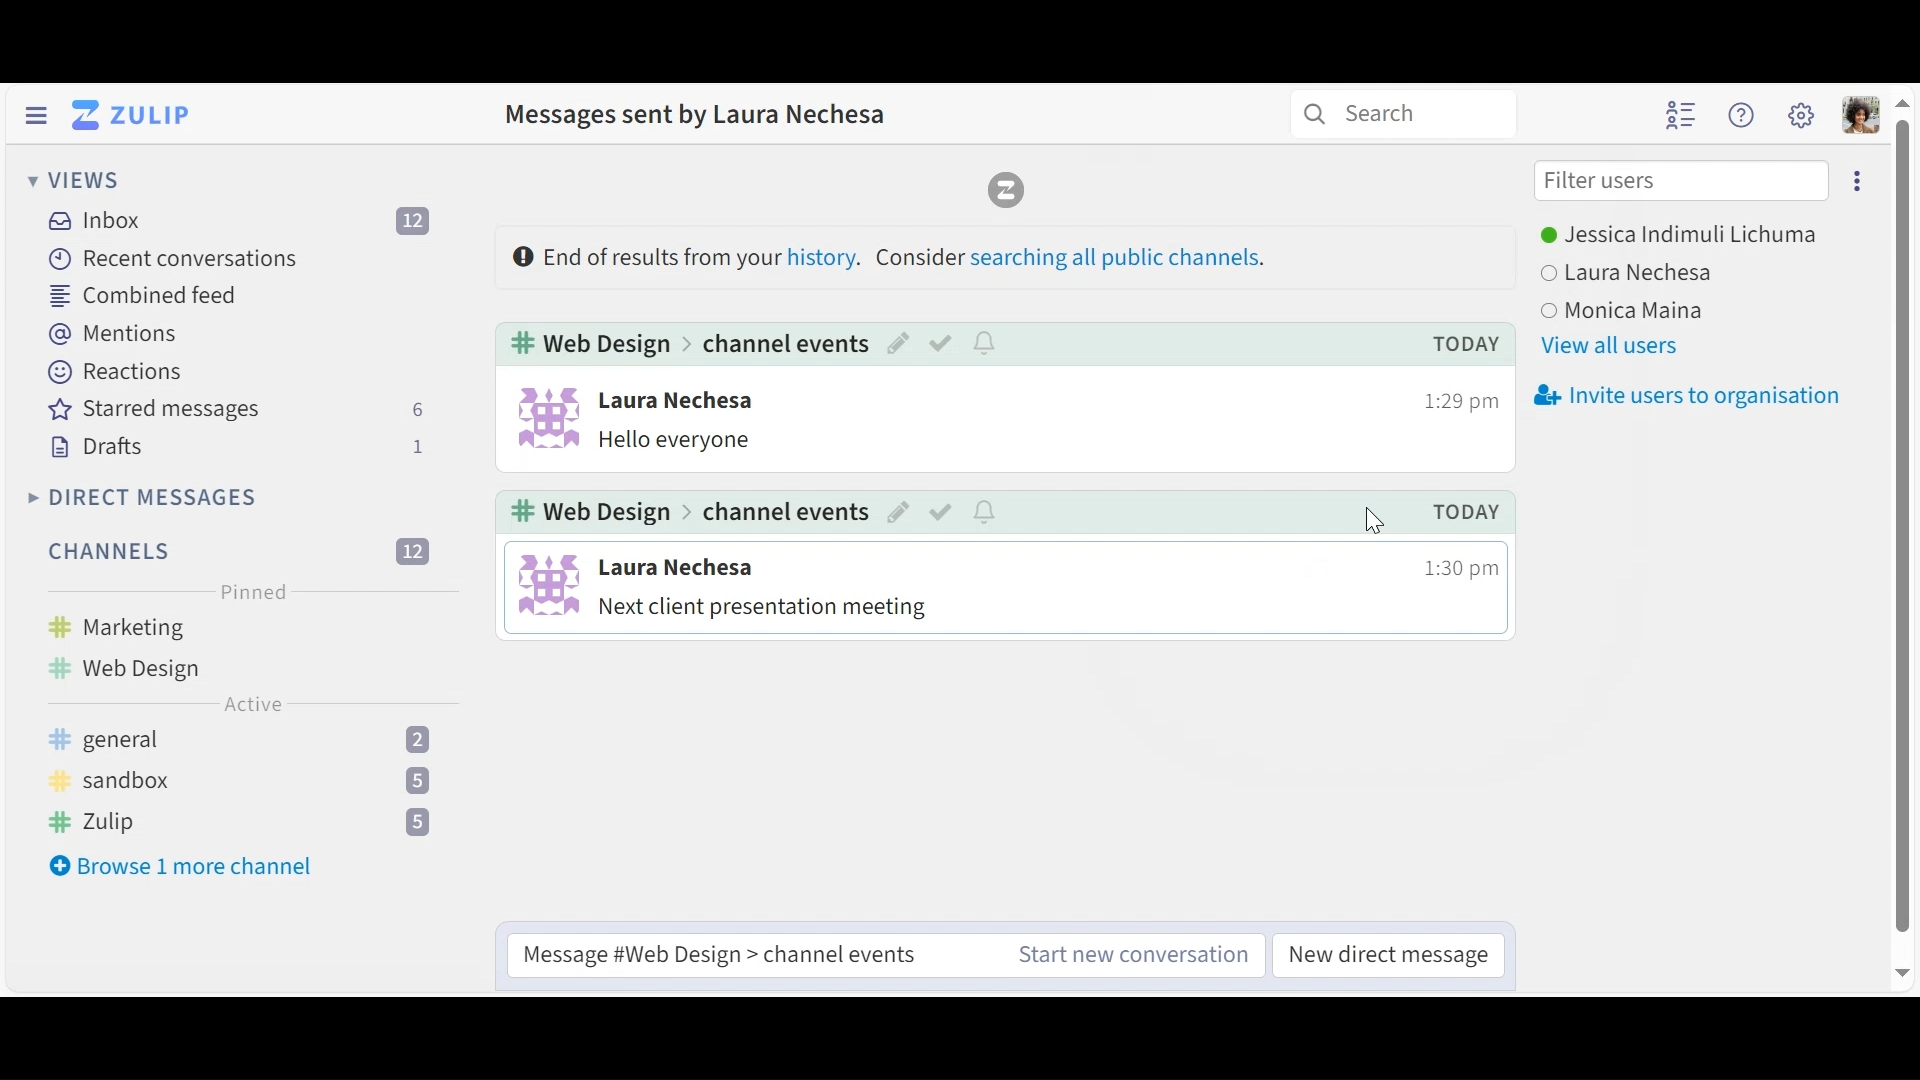 The image size is (1920, 1080). What do you see at coordinates (242, 741) in the screenshot?
I see `general` at bounding box center [242, 741].